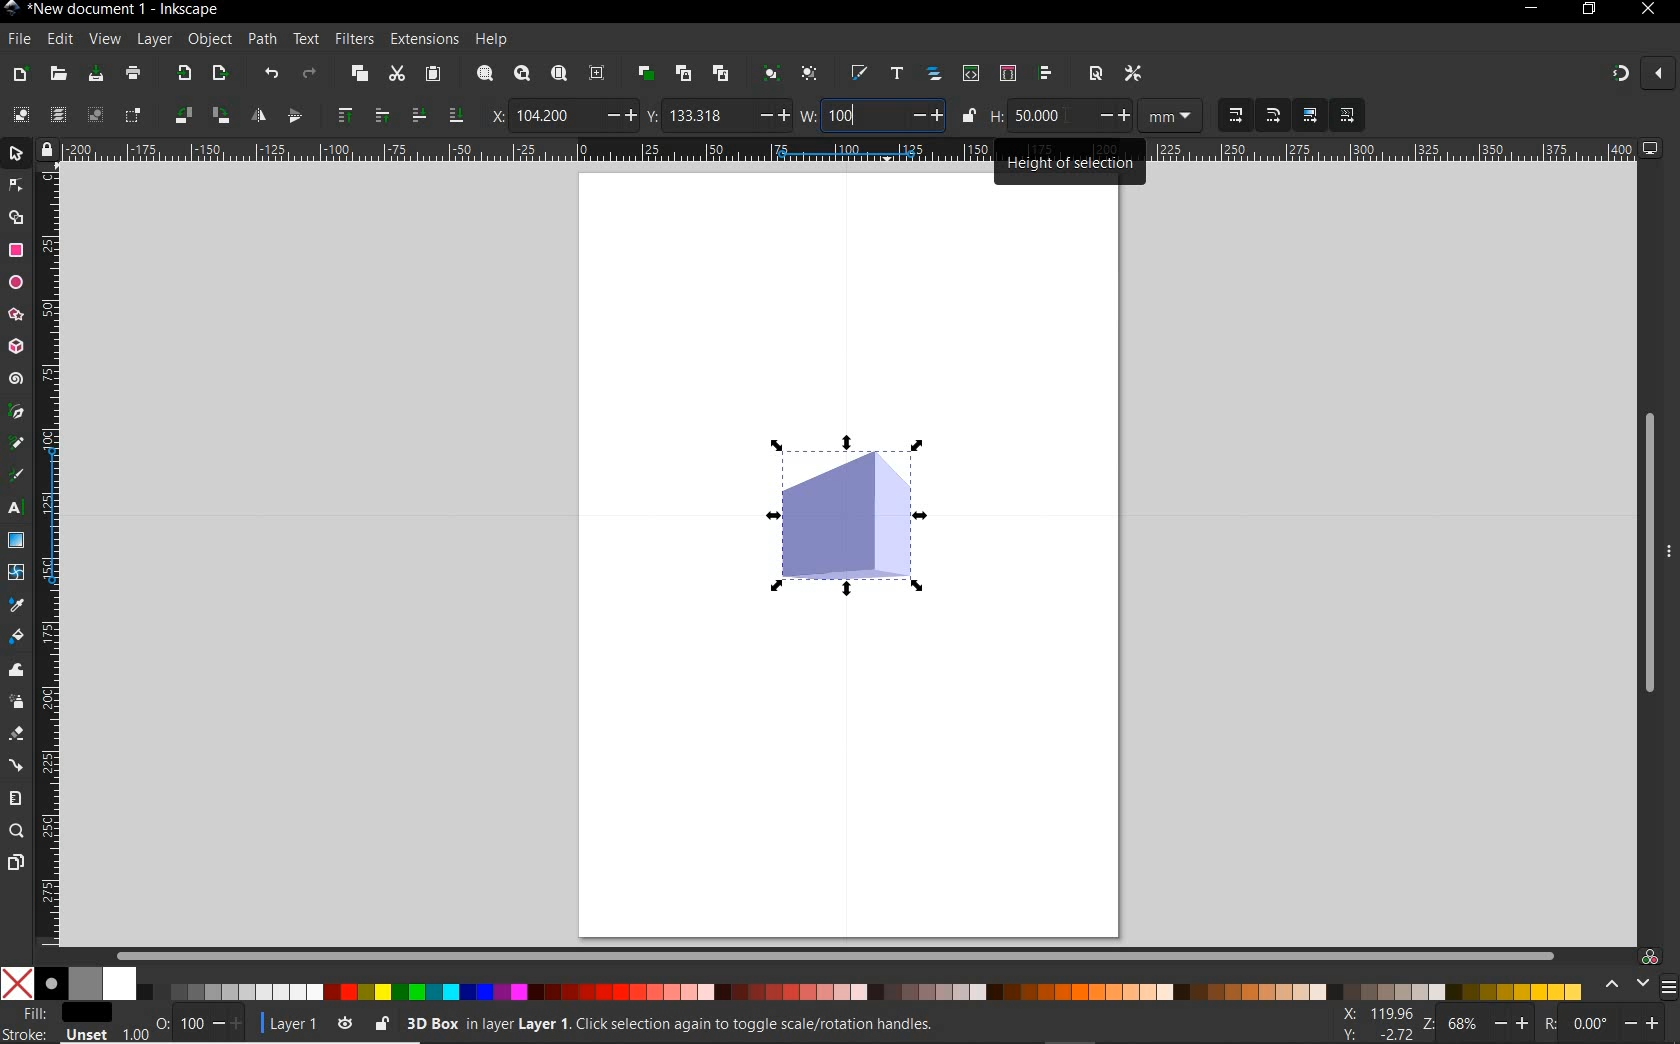 Image resolution: width=1680 pixels, height=1044 pixels. What do you see at coordinates (896, 74) in the screenshot?
I see `open text` at bounding box center [896, 74].